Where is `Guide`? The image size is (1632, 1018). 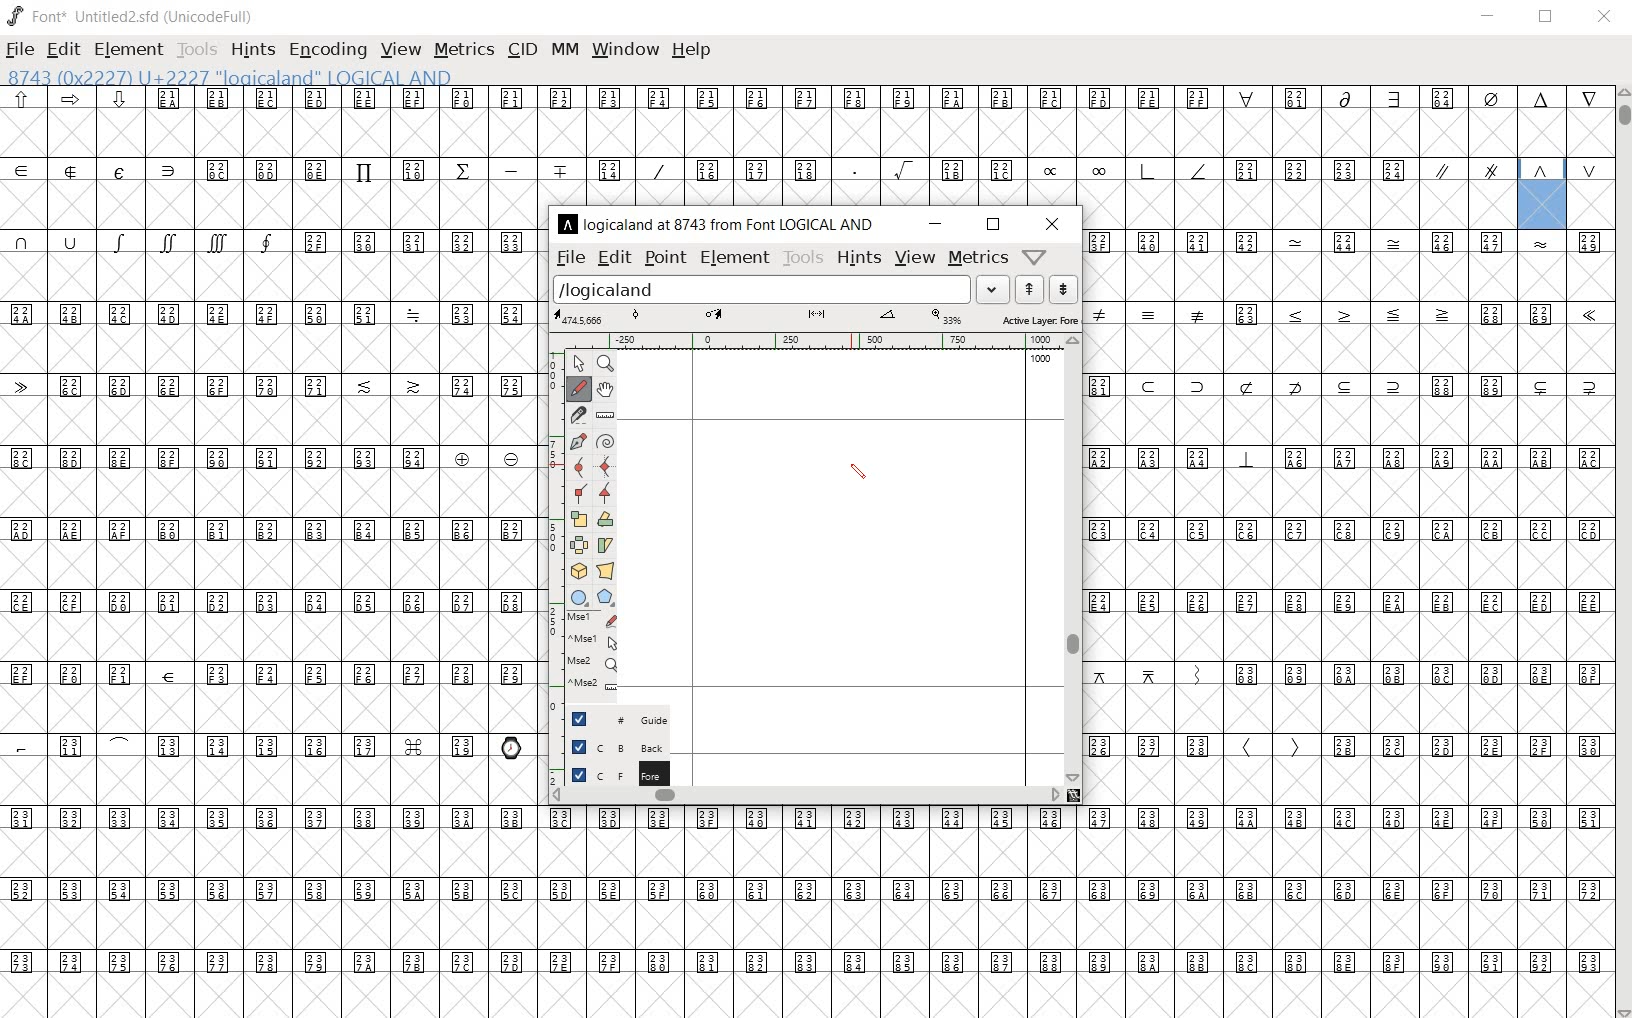
Guide is located at coordinates (615, 719).